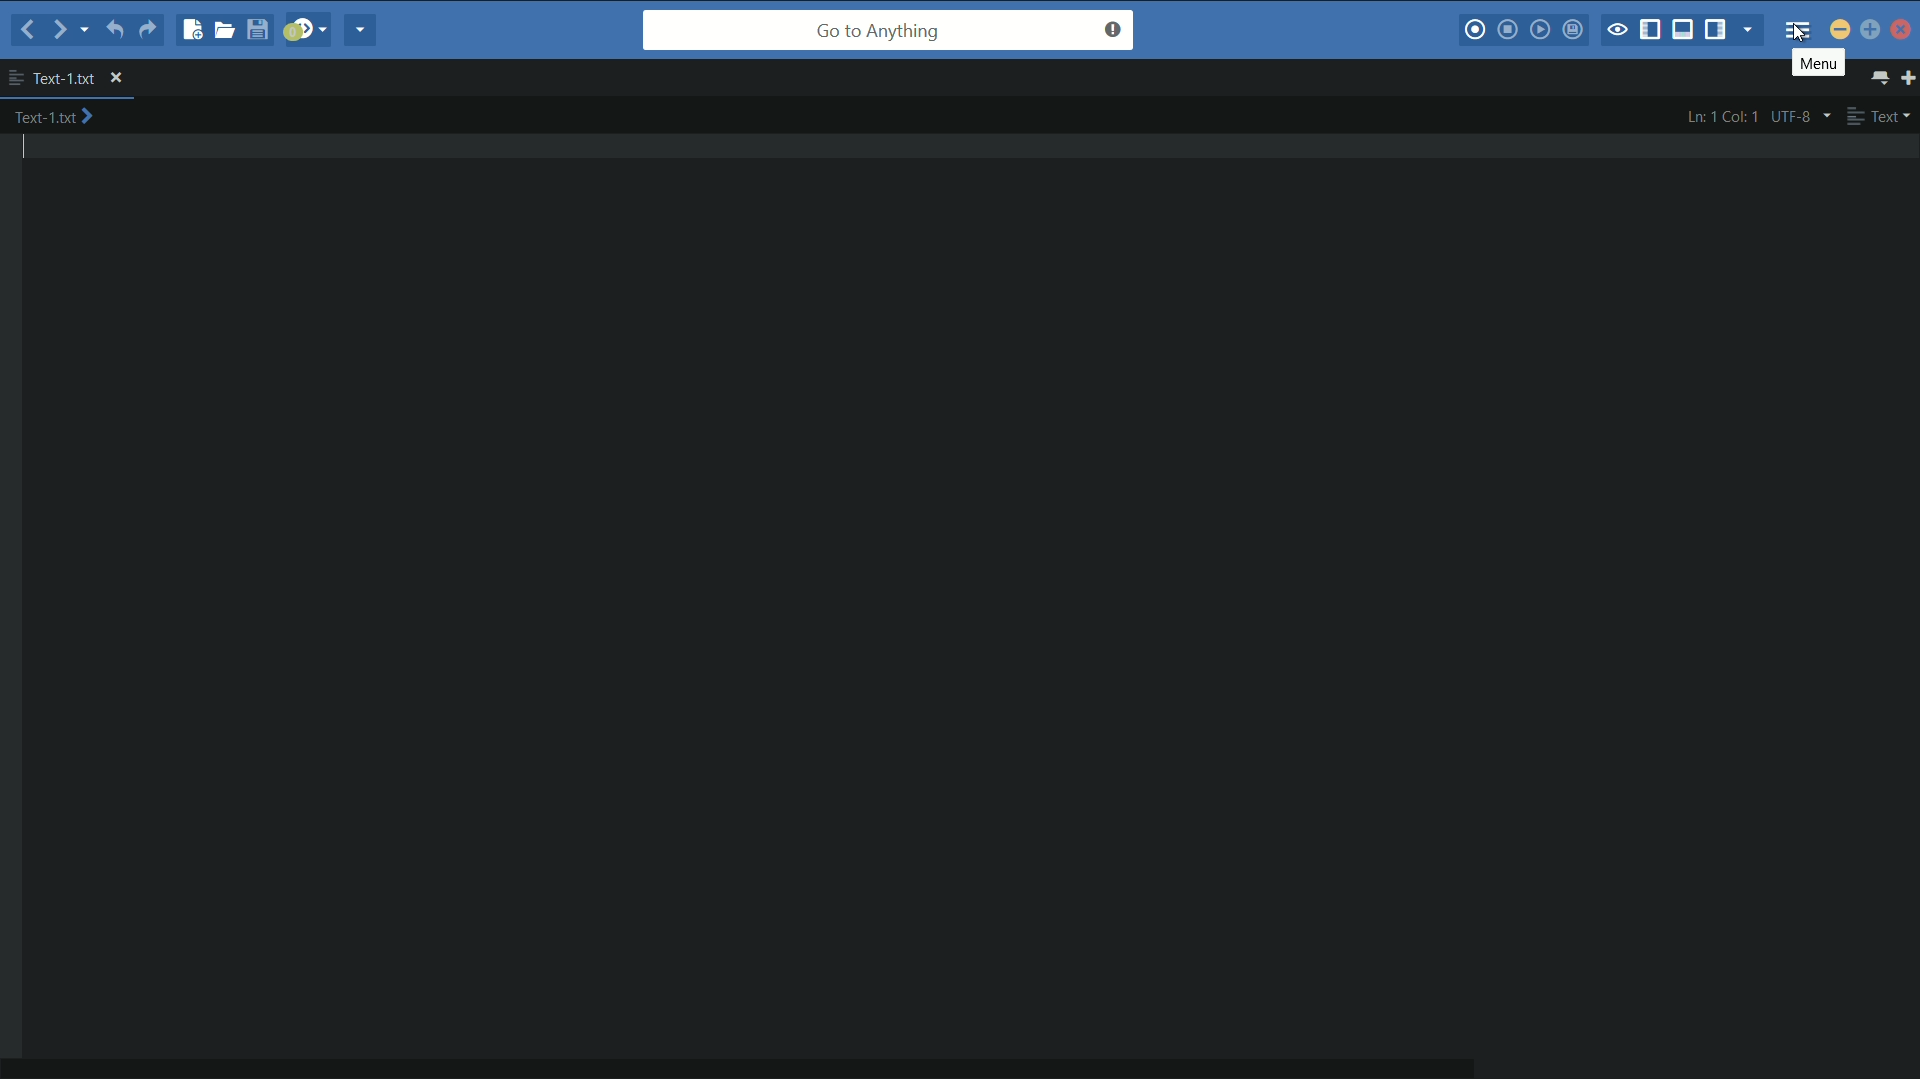 The image size is (1920, 1080). Describe the element at coordinates (889, 31) in the screenshot. I see `go to anything ` at that location.